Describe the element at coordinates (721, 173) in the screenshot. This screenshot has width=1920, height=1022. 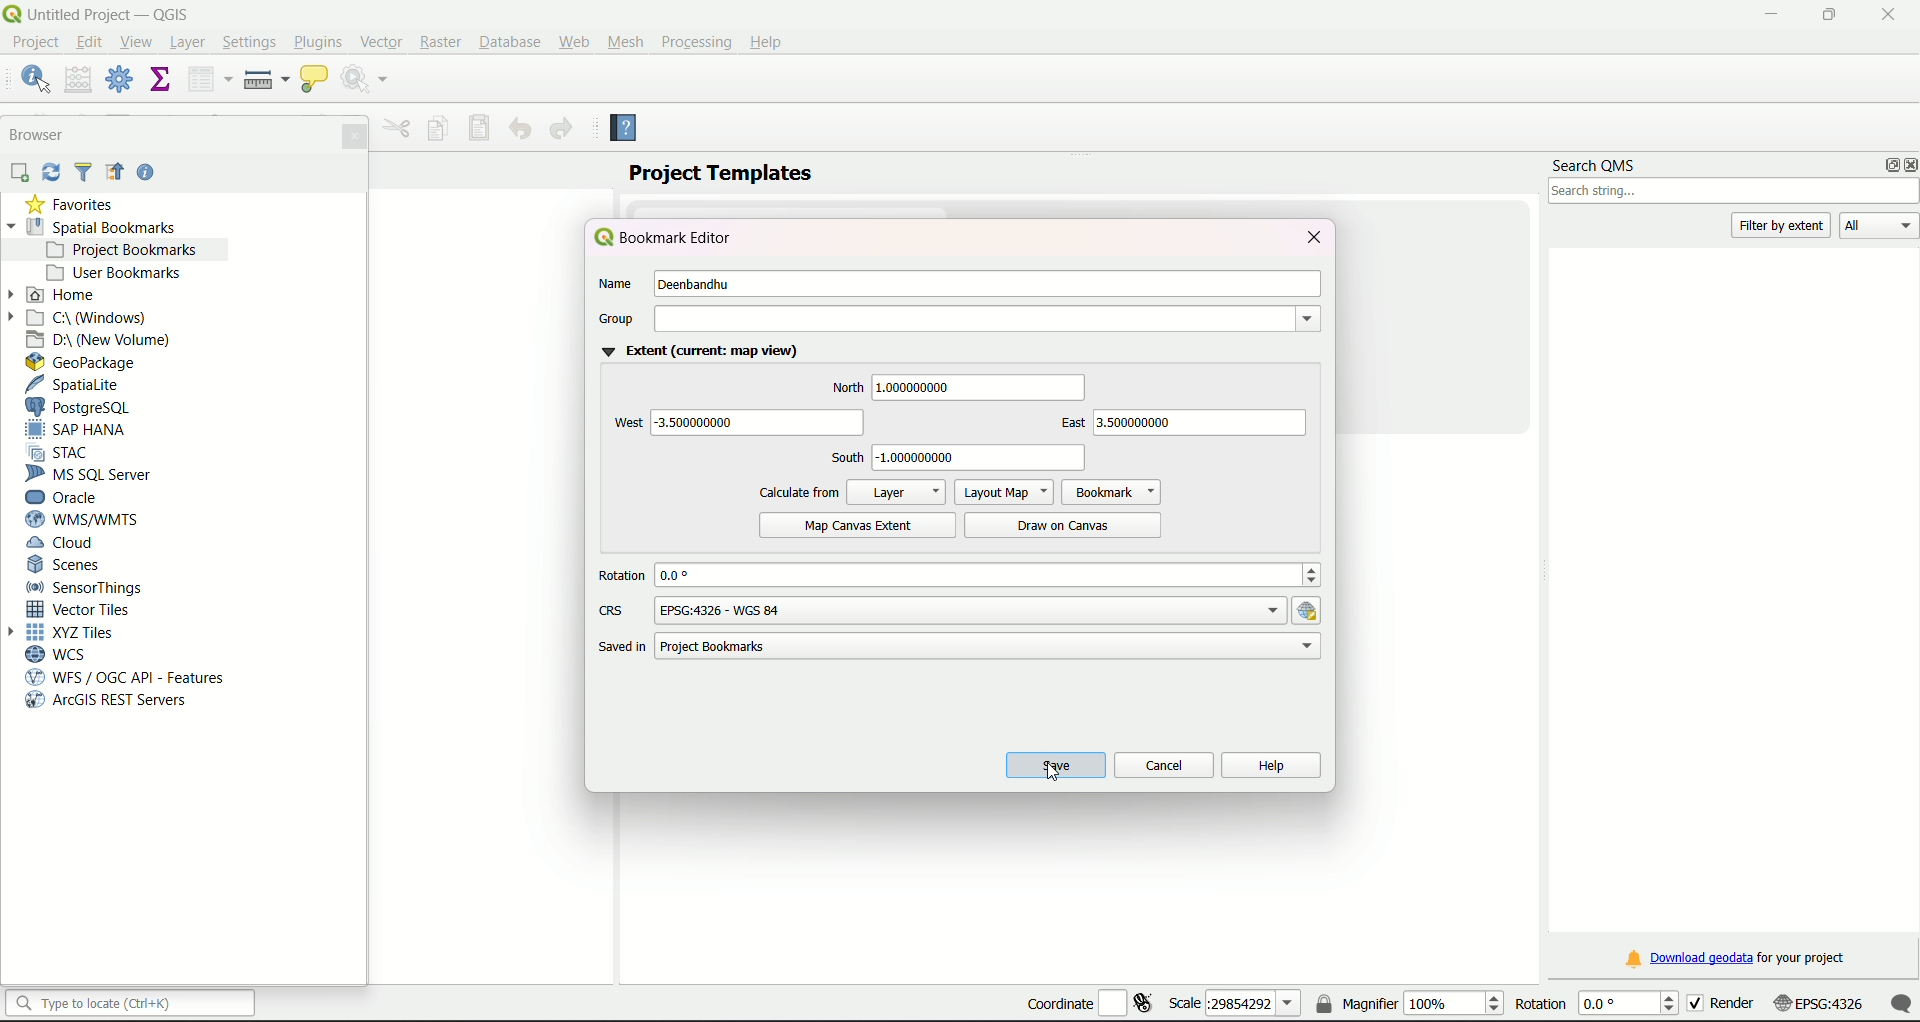
I see `project templates` at that location.